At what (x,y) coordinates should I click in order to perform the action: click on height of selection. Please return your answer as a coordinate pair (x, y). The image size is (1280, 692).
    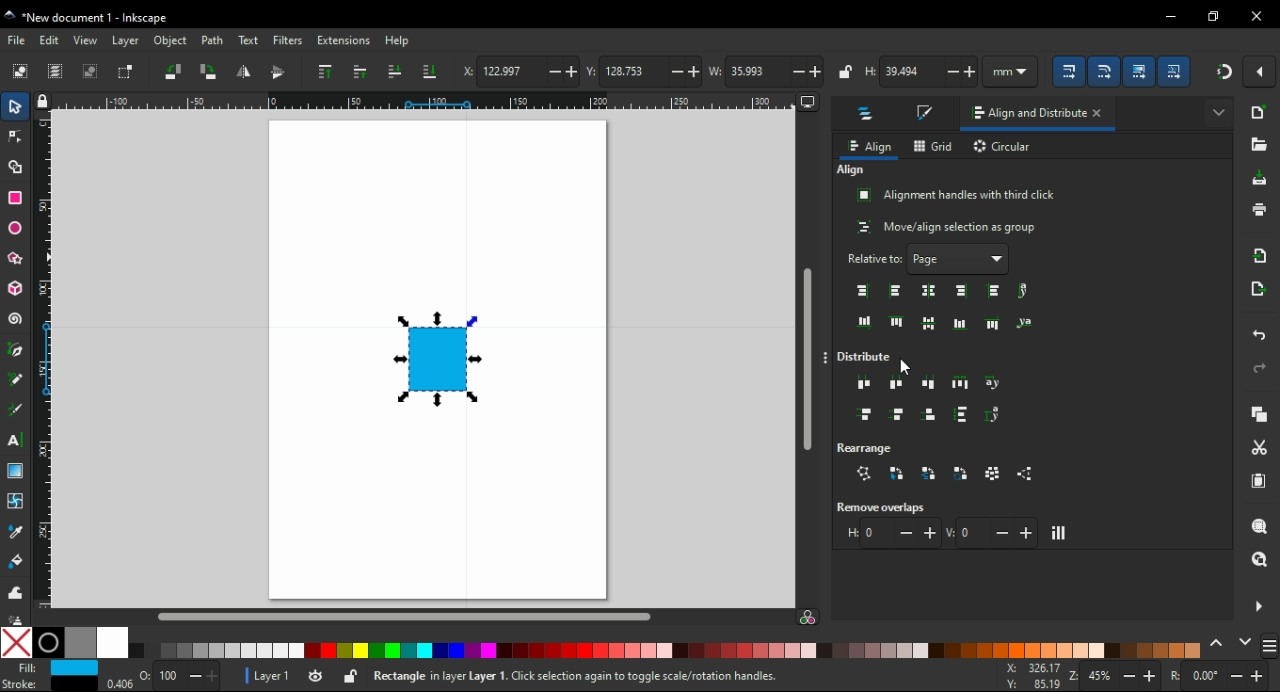
    Looking at the image, I should click on (923, 72).